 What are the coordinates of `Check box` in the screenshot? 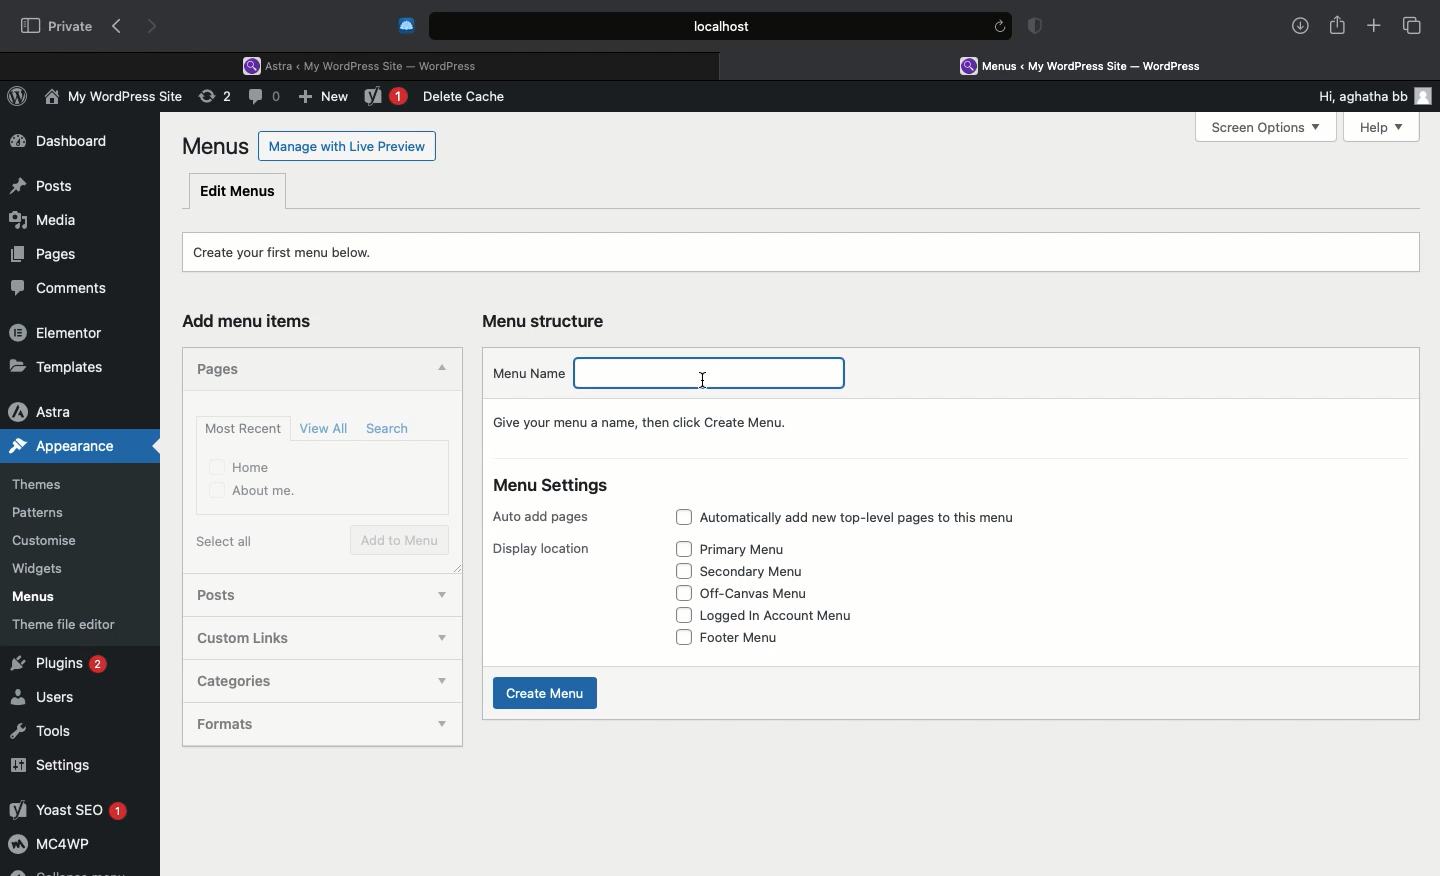 It's located at (683, 549).